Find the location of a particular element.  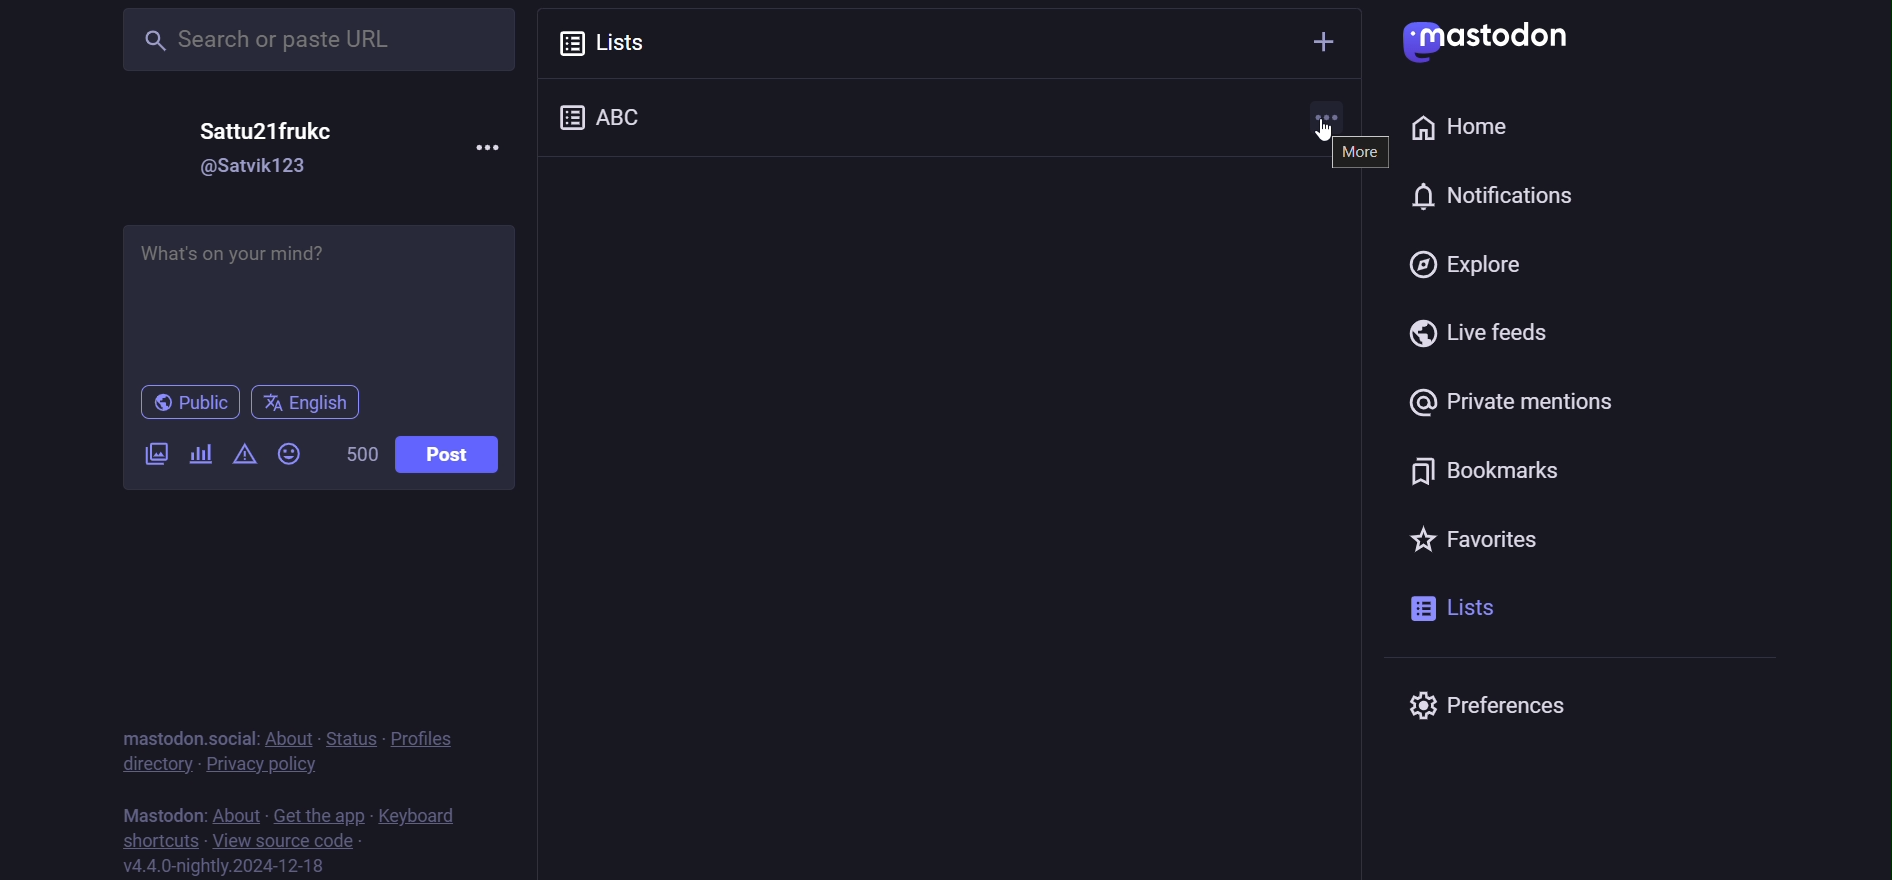

explore is located at coordinates (1466, 261).